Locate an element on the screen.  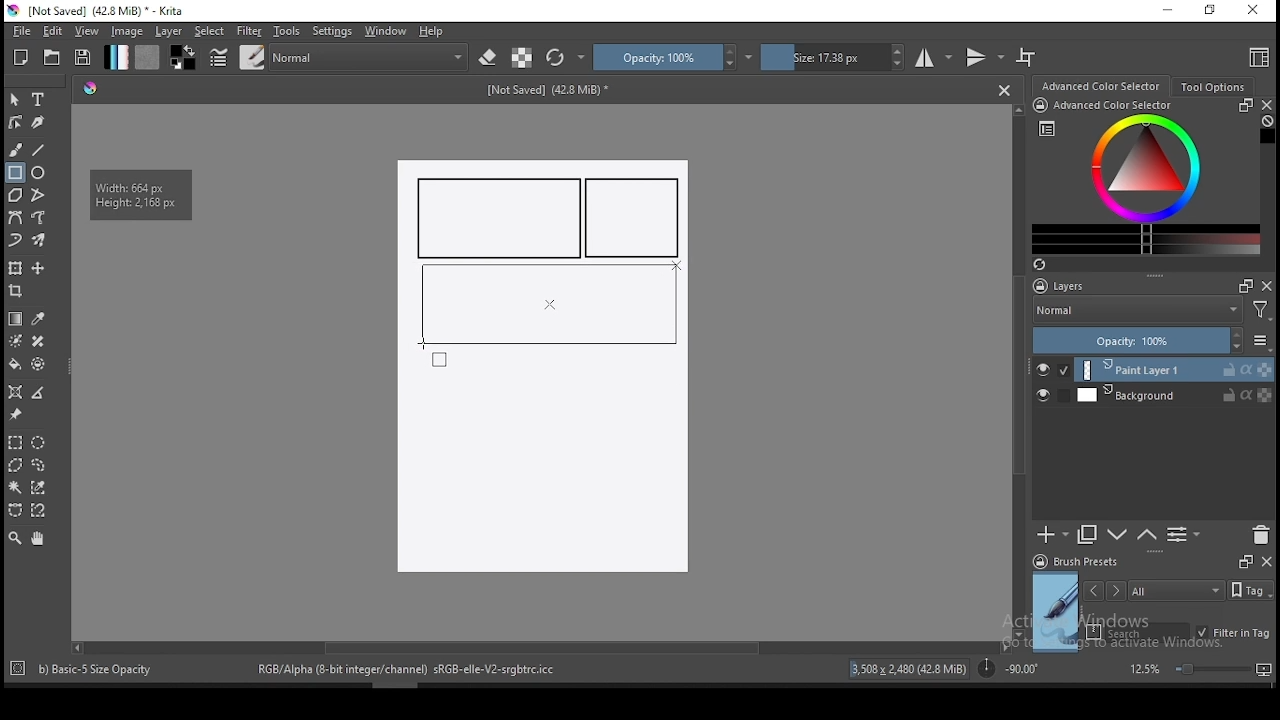
freehand selection tool is located at coordinates (39, 465).